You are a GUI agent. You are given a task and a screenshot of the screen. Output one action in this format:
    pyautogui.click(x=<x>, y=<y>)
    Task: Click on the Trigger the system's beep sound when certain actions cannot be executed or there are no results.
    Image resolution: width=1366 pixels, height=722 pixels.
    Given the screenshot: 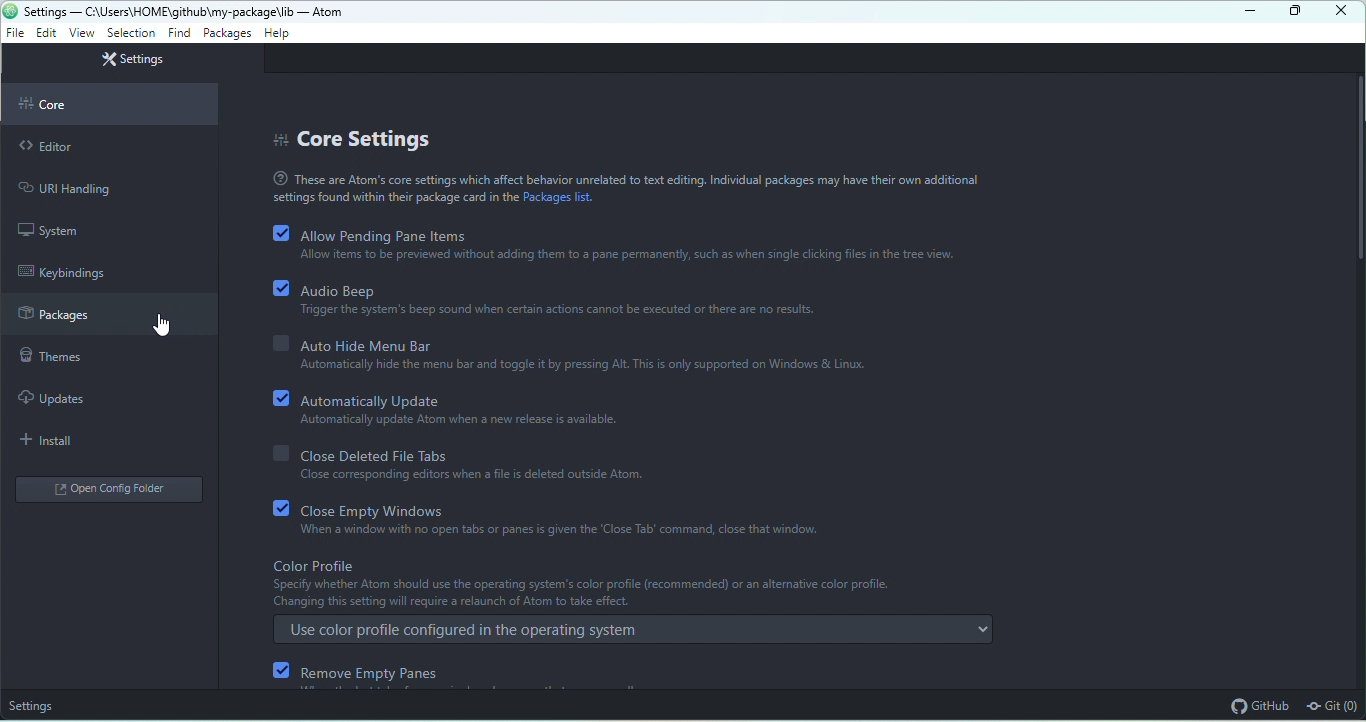 What is the action you would take?
    pyautogui.click(x=555, y=317)
    